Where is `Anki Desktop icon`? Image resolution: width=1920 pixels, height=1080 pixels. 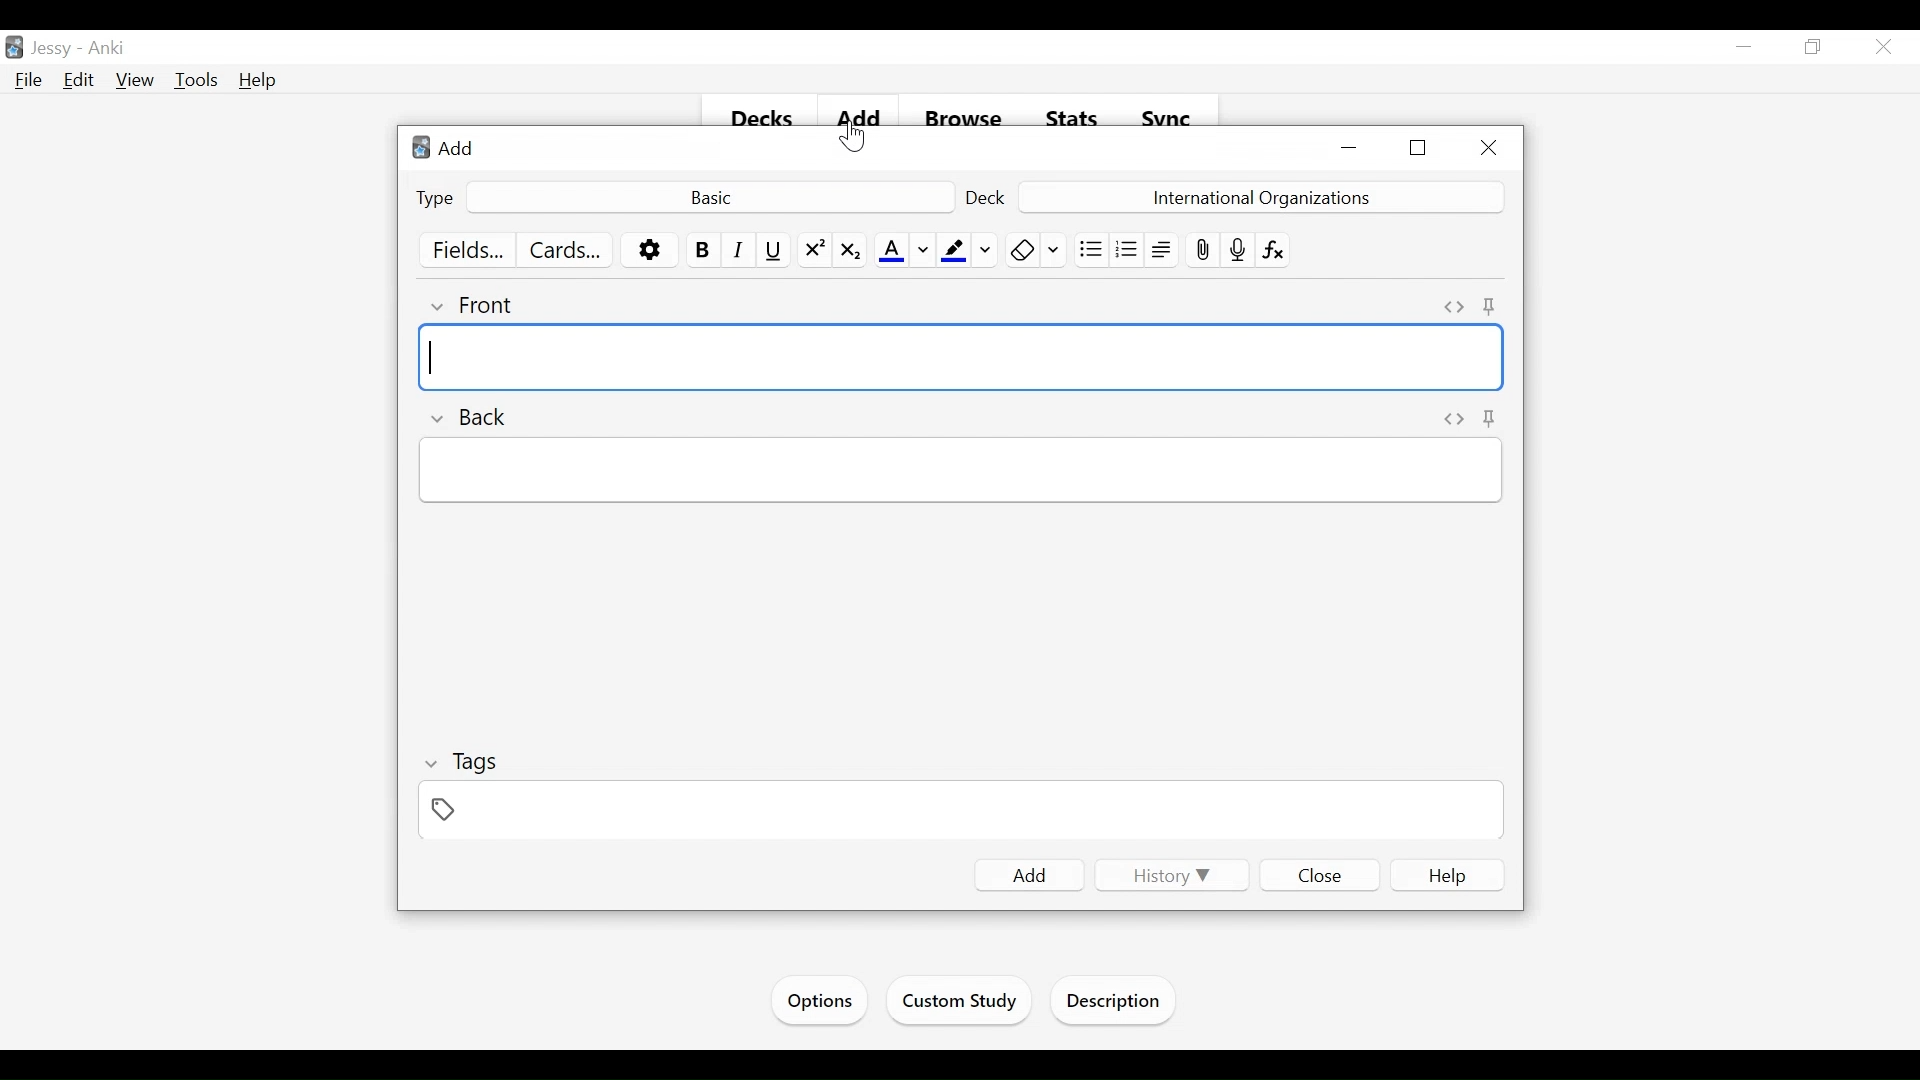 Anki Desktop icon is located at coordinates (14, 49).